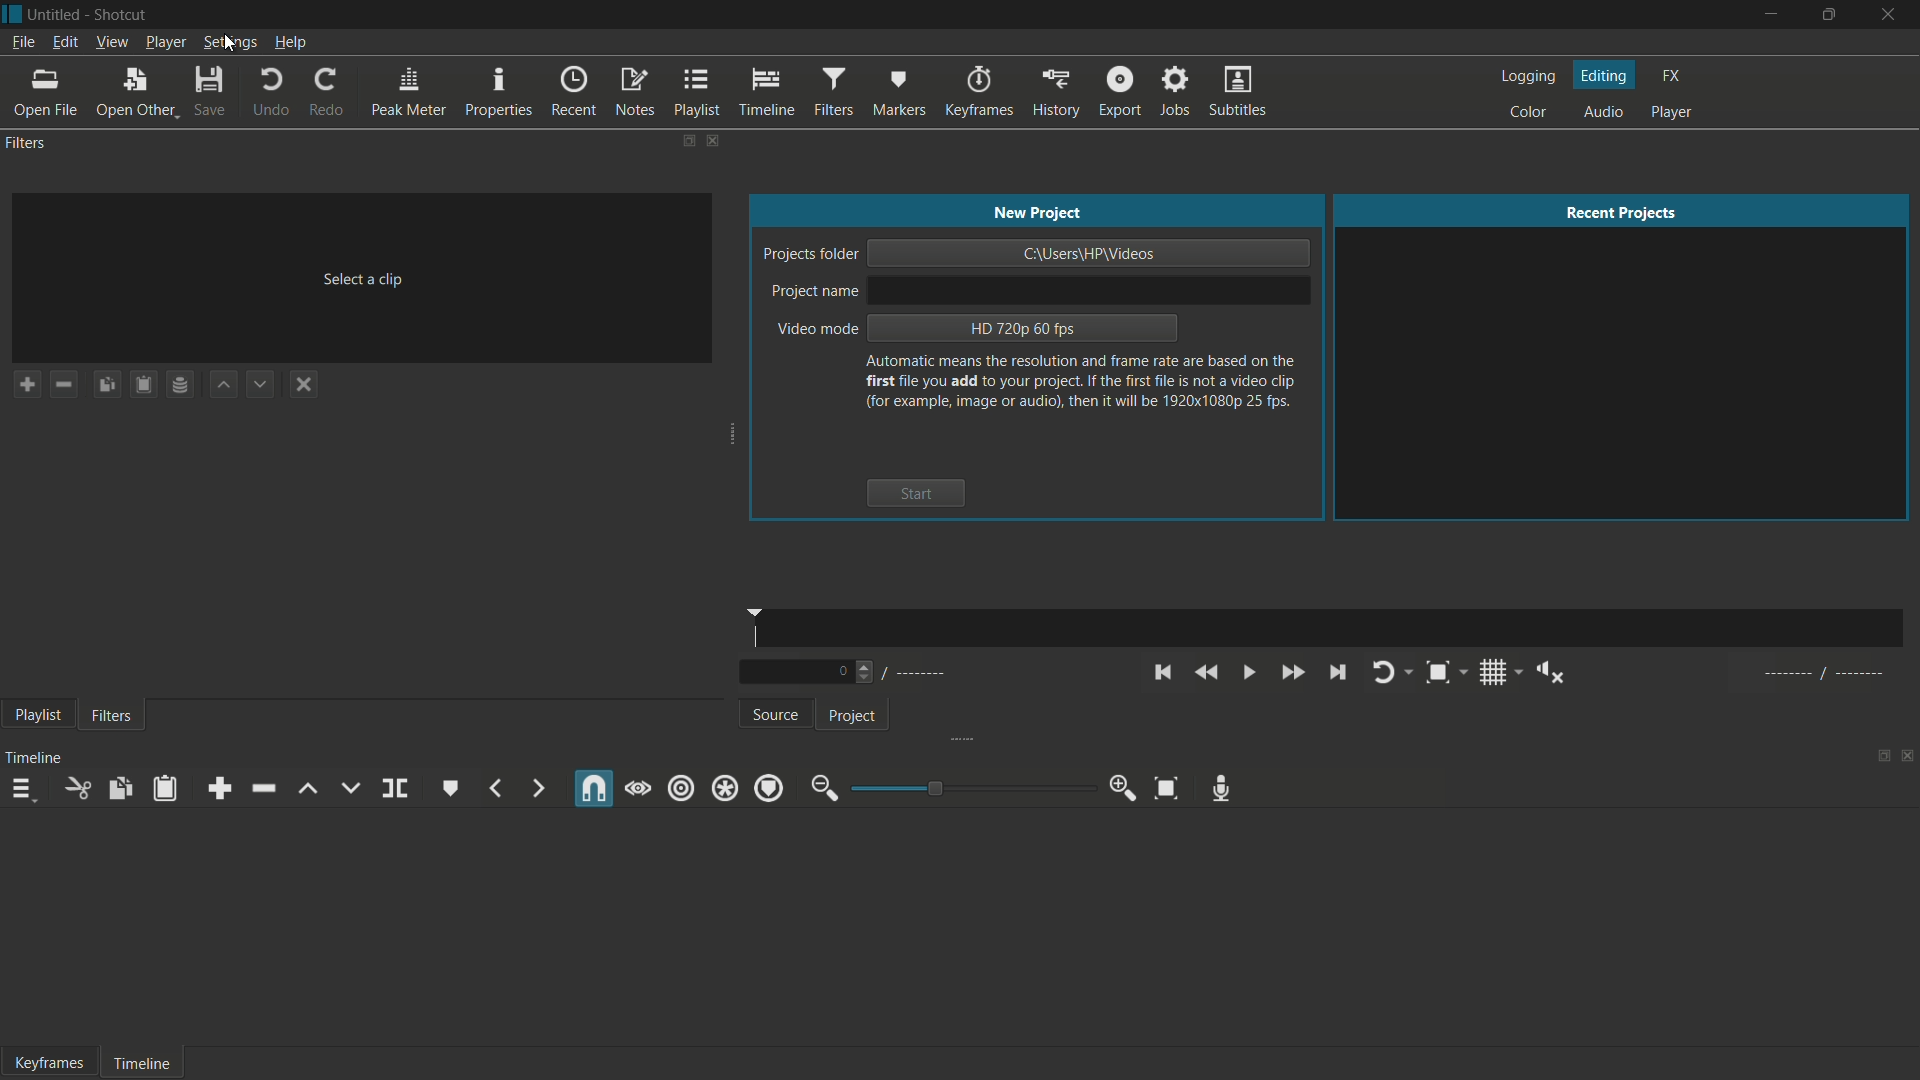  What do you see at coordinates (1292, 673) in the screenshot?
I see `quickly play forward` at bounding box center [1292, 673].